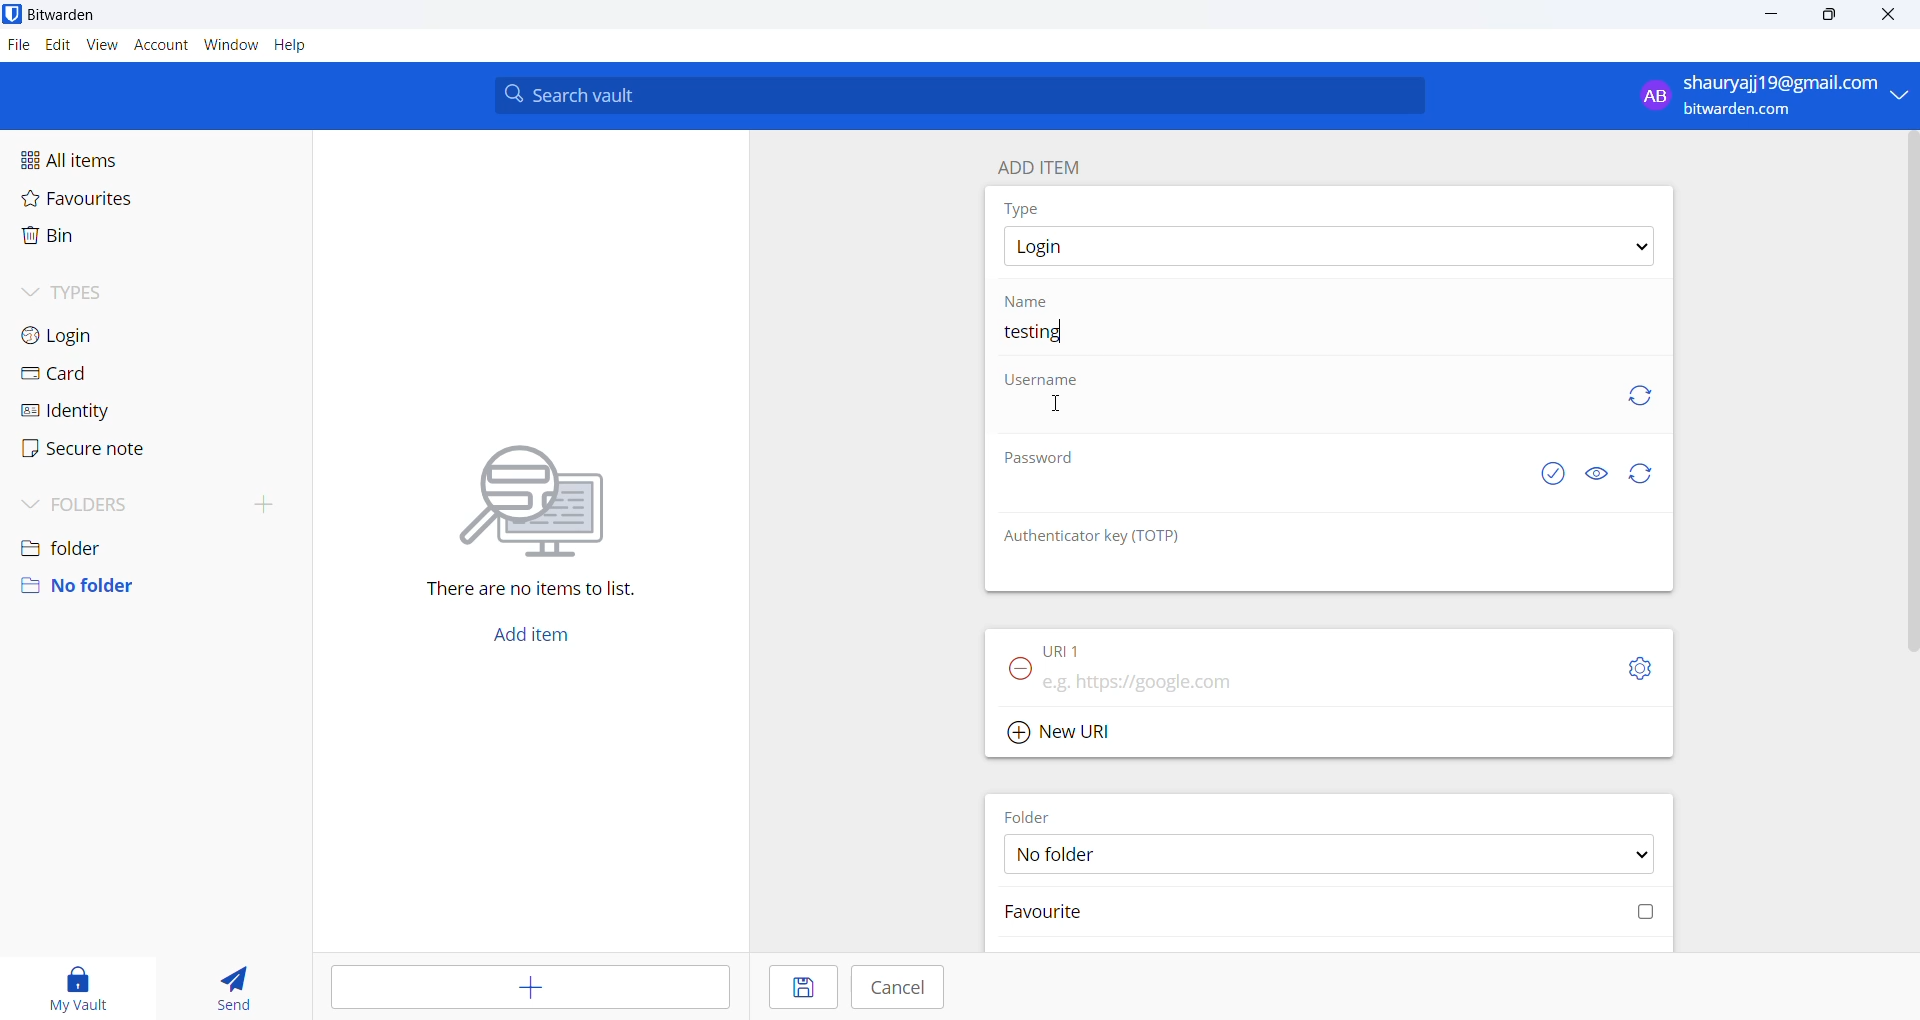  Describe the element at coordinates (104, 336) in the screenshot. I see `login` at that location.